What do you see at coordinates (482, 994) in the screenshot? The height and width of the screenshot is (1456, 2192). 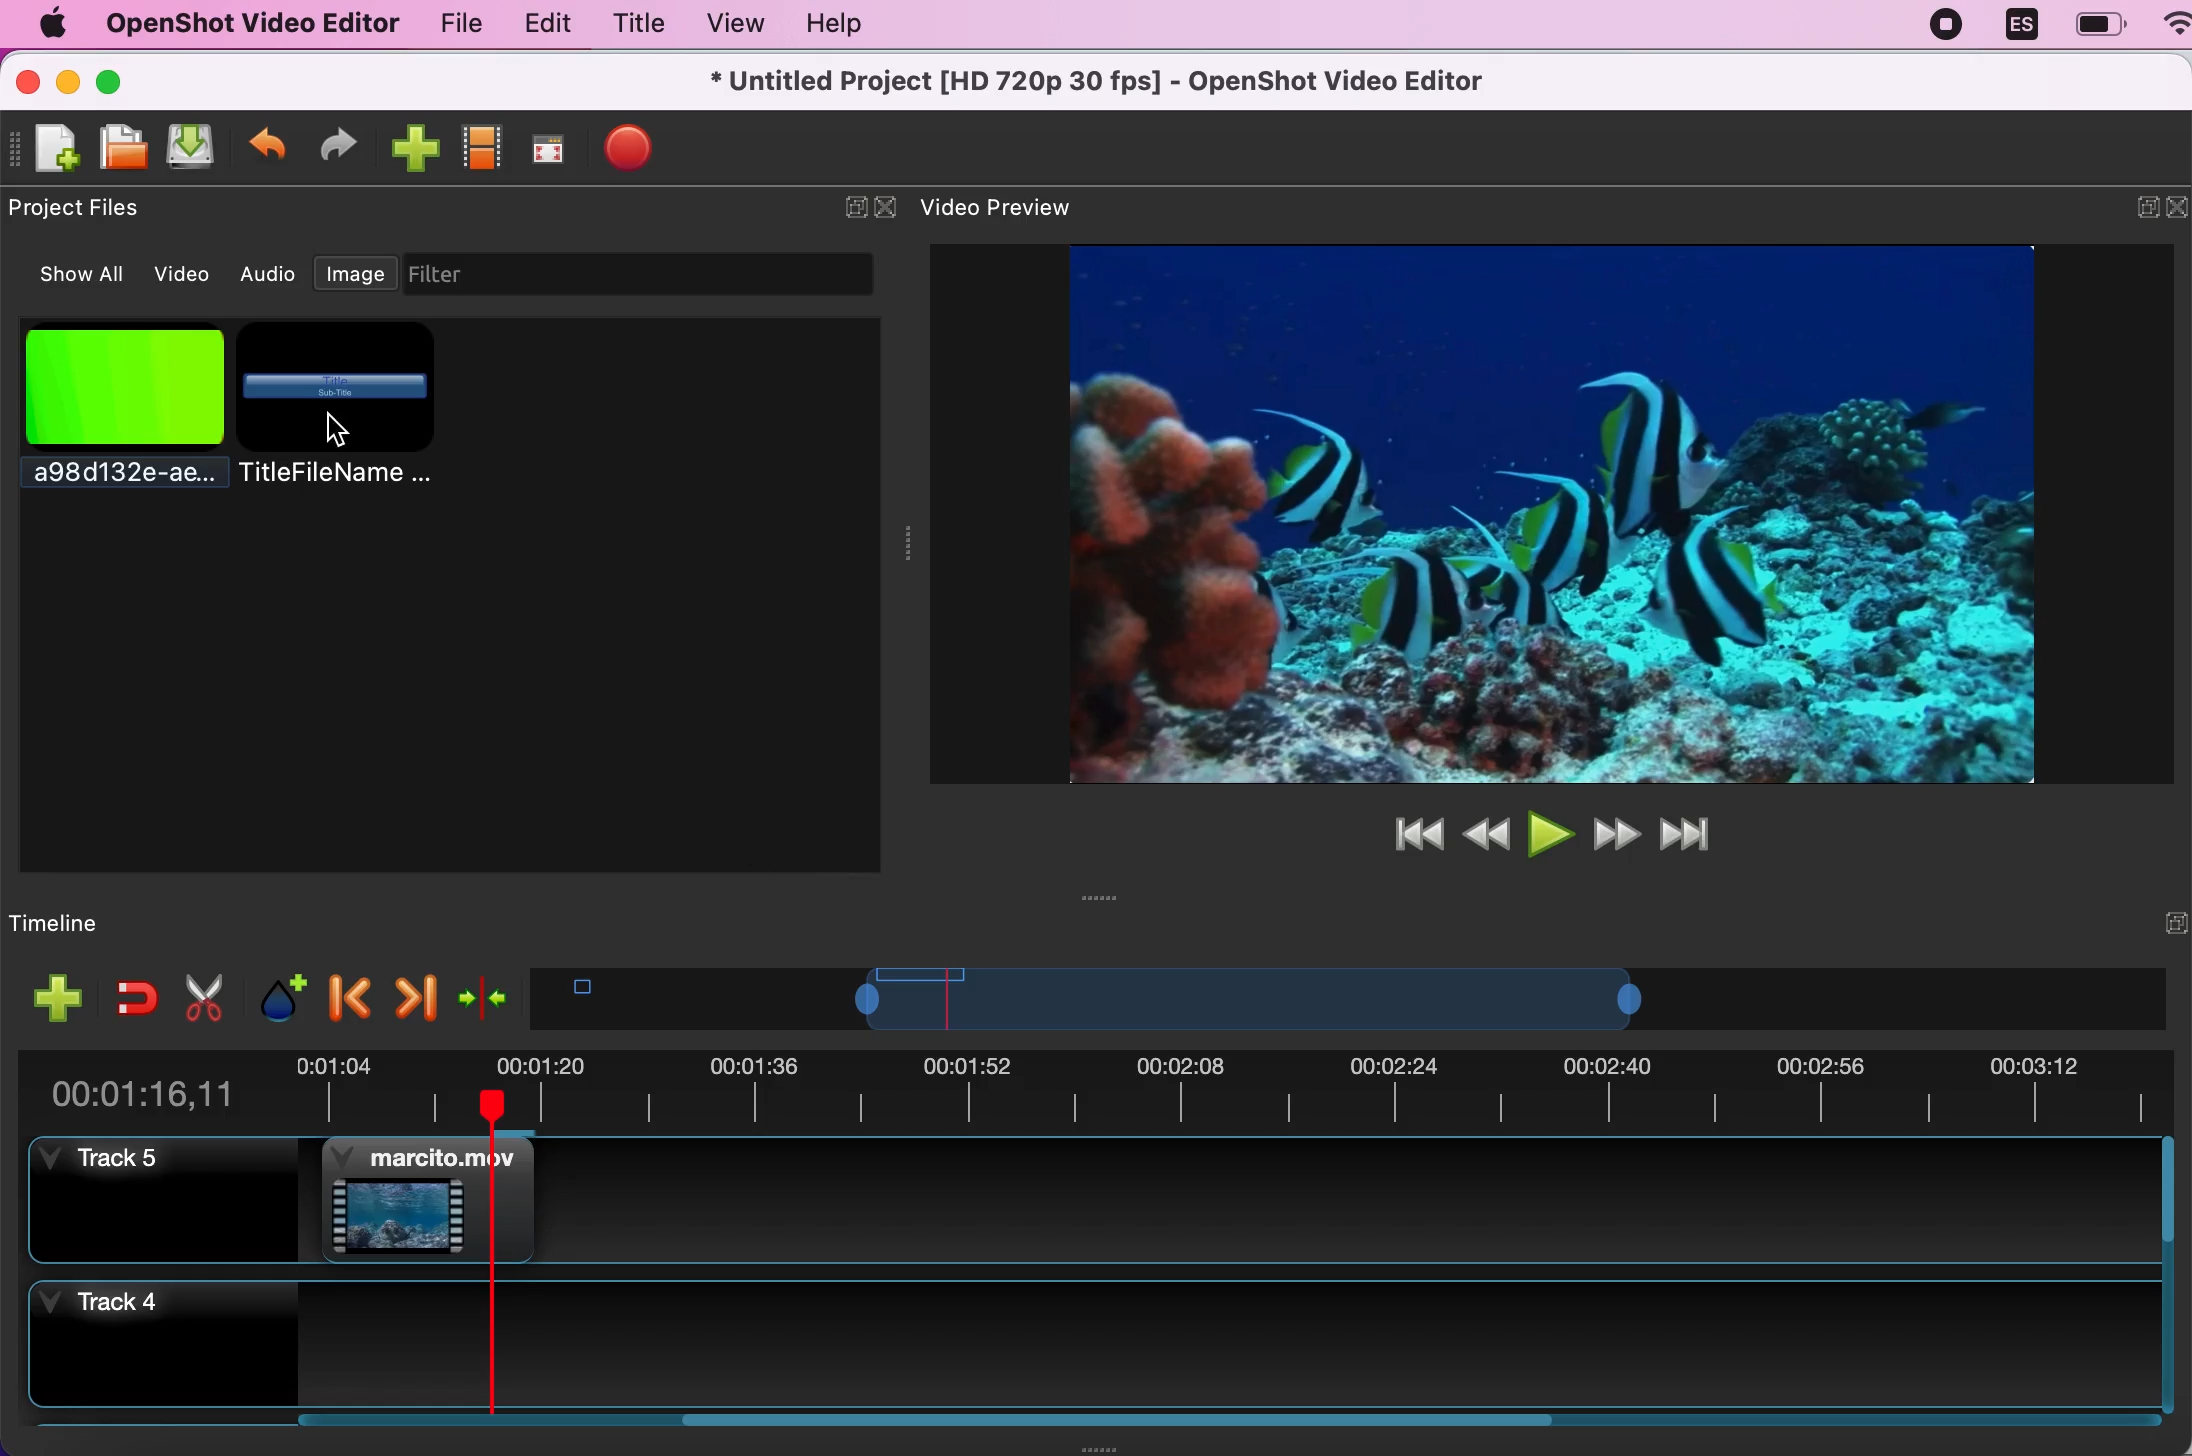 I see `center the timeline` at bounding box center [482, 994].